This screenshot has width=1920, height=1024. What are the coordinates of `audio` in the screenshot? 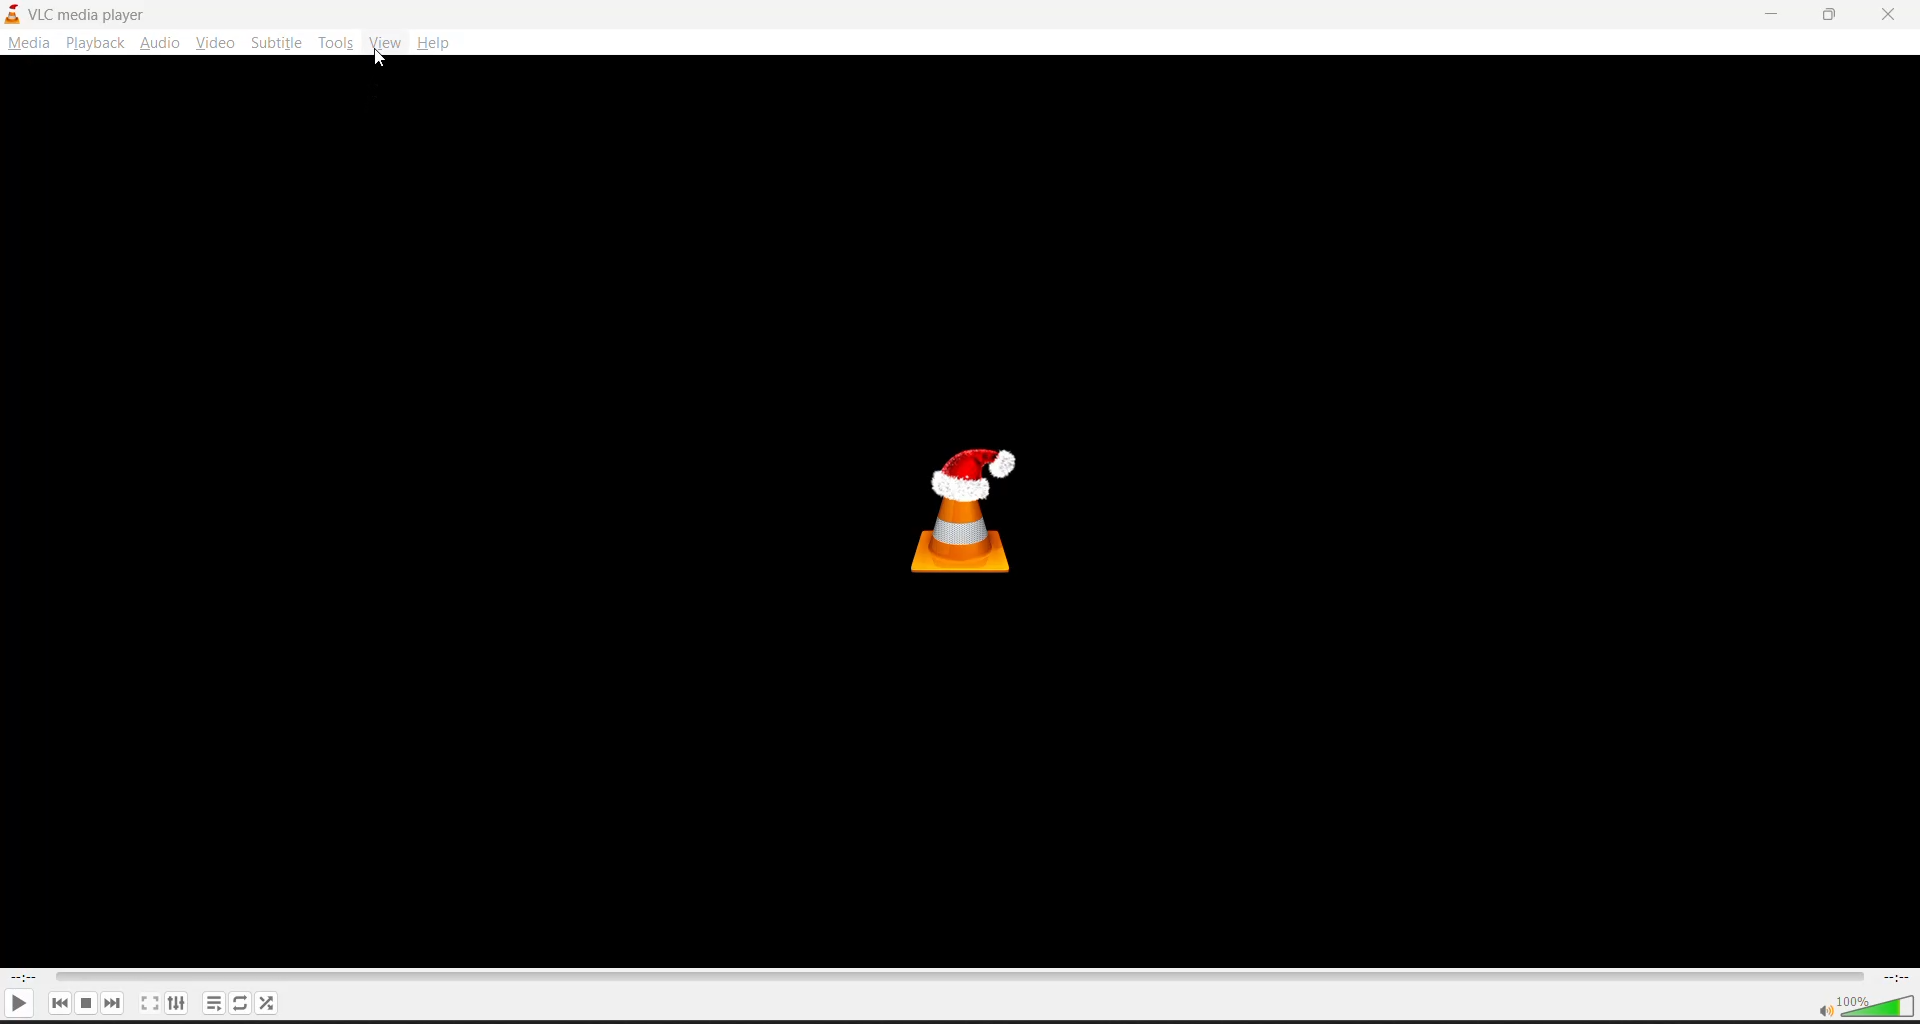 It's located at (159, 43).